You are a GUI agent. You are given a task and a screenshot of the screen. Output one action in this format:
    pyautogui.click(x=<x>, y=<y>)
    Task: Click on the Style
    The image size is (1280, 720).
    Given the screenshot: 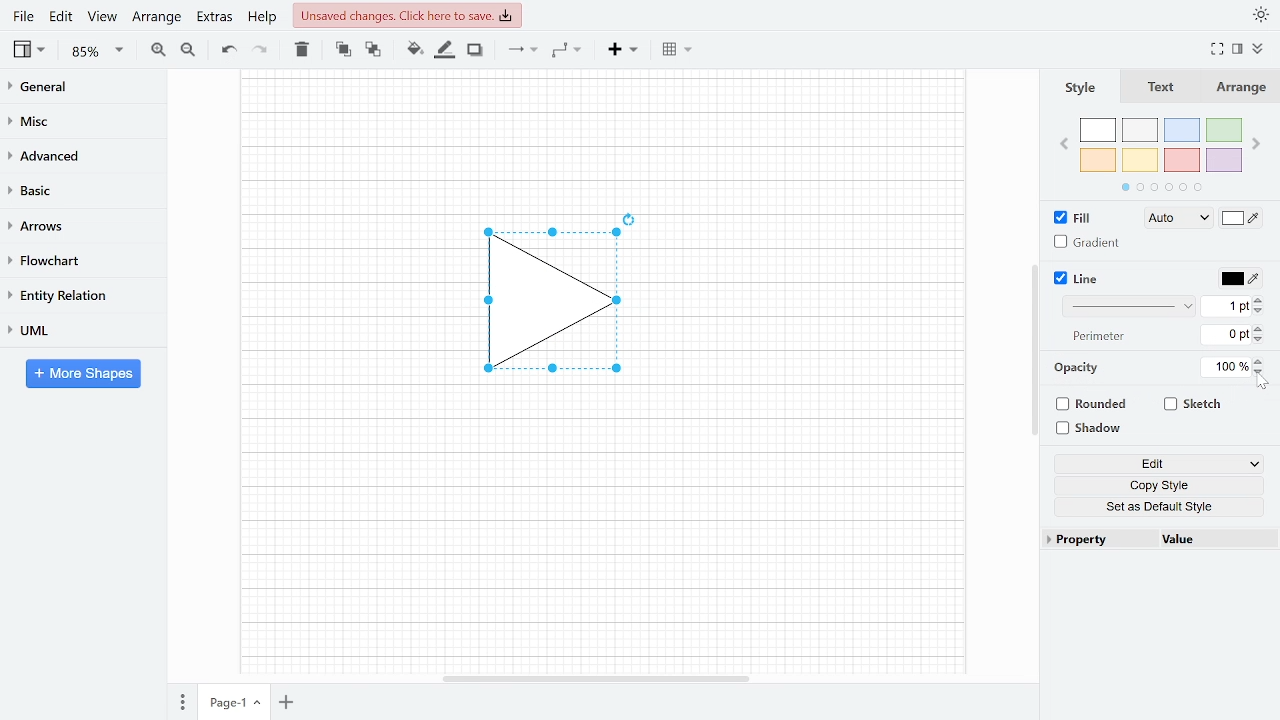 What is the action you would take?
    pyautogui.click(x=1078, y=87)
    